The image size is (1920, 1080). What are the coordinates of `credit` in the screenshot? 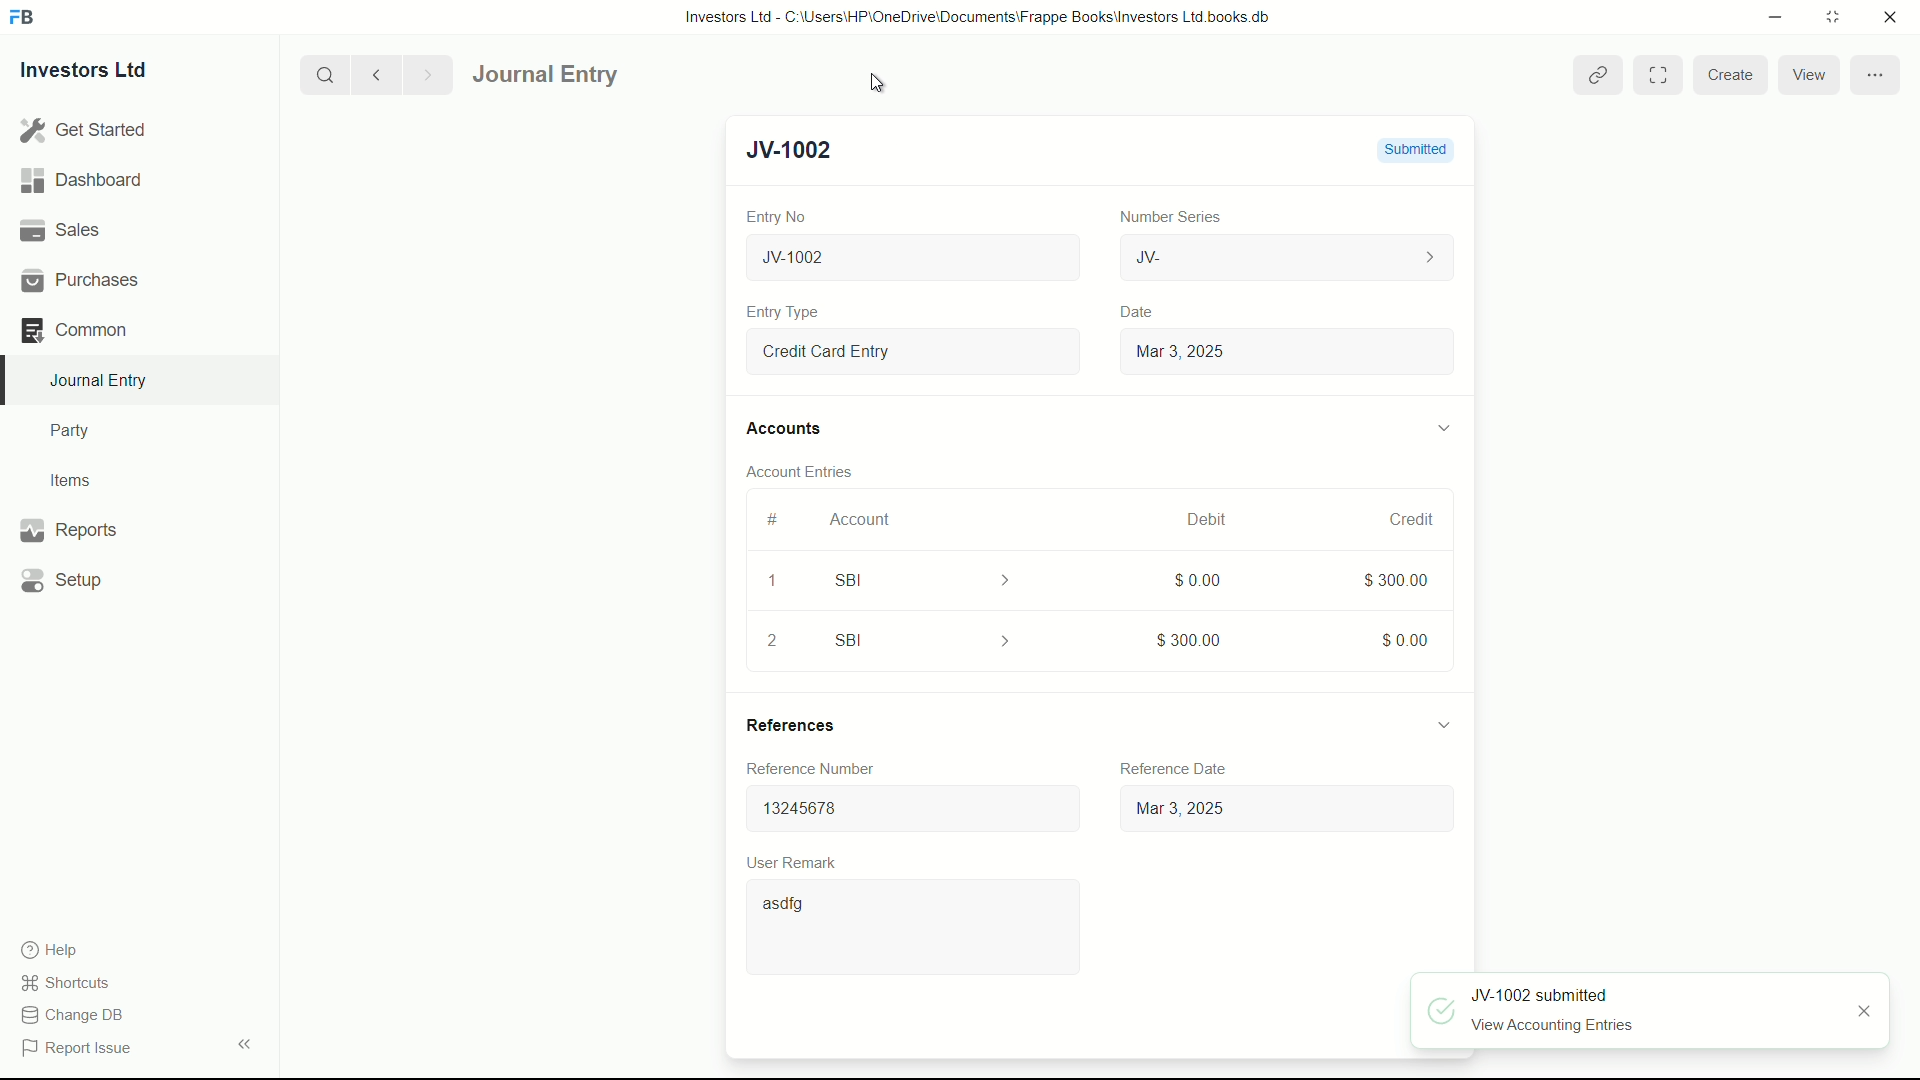 It's located at (1414, 520).